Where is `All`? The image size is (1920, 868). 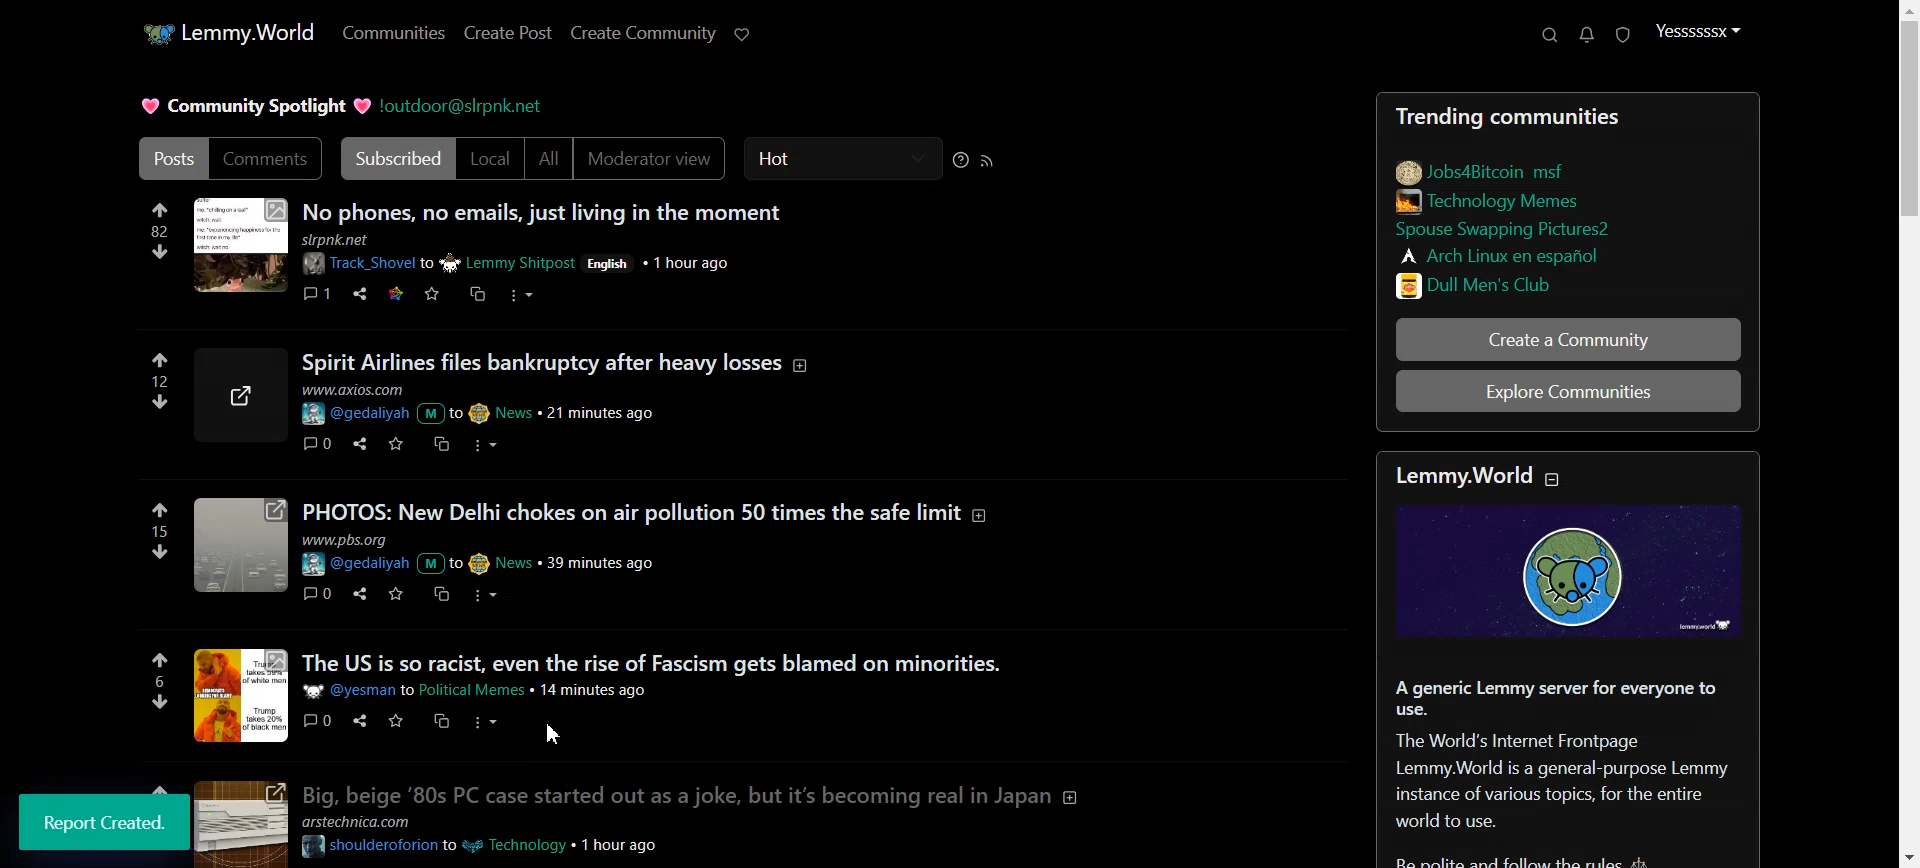 All is located at coordinates (549, 159).